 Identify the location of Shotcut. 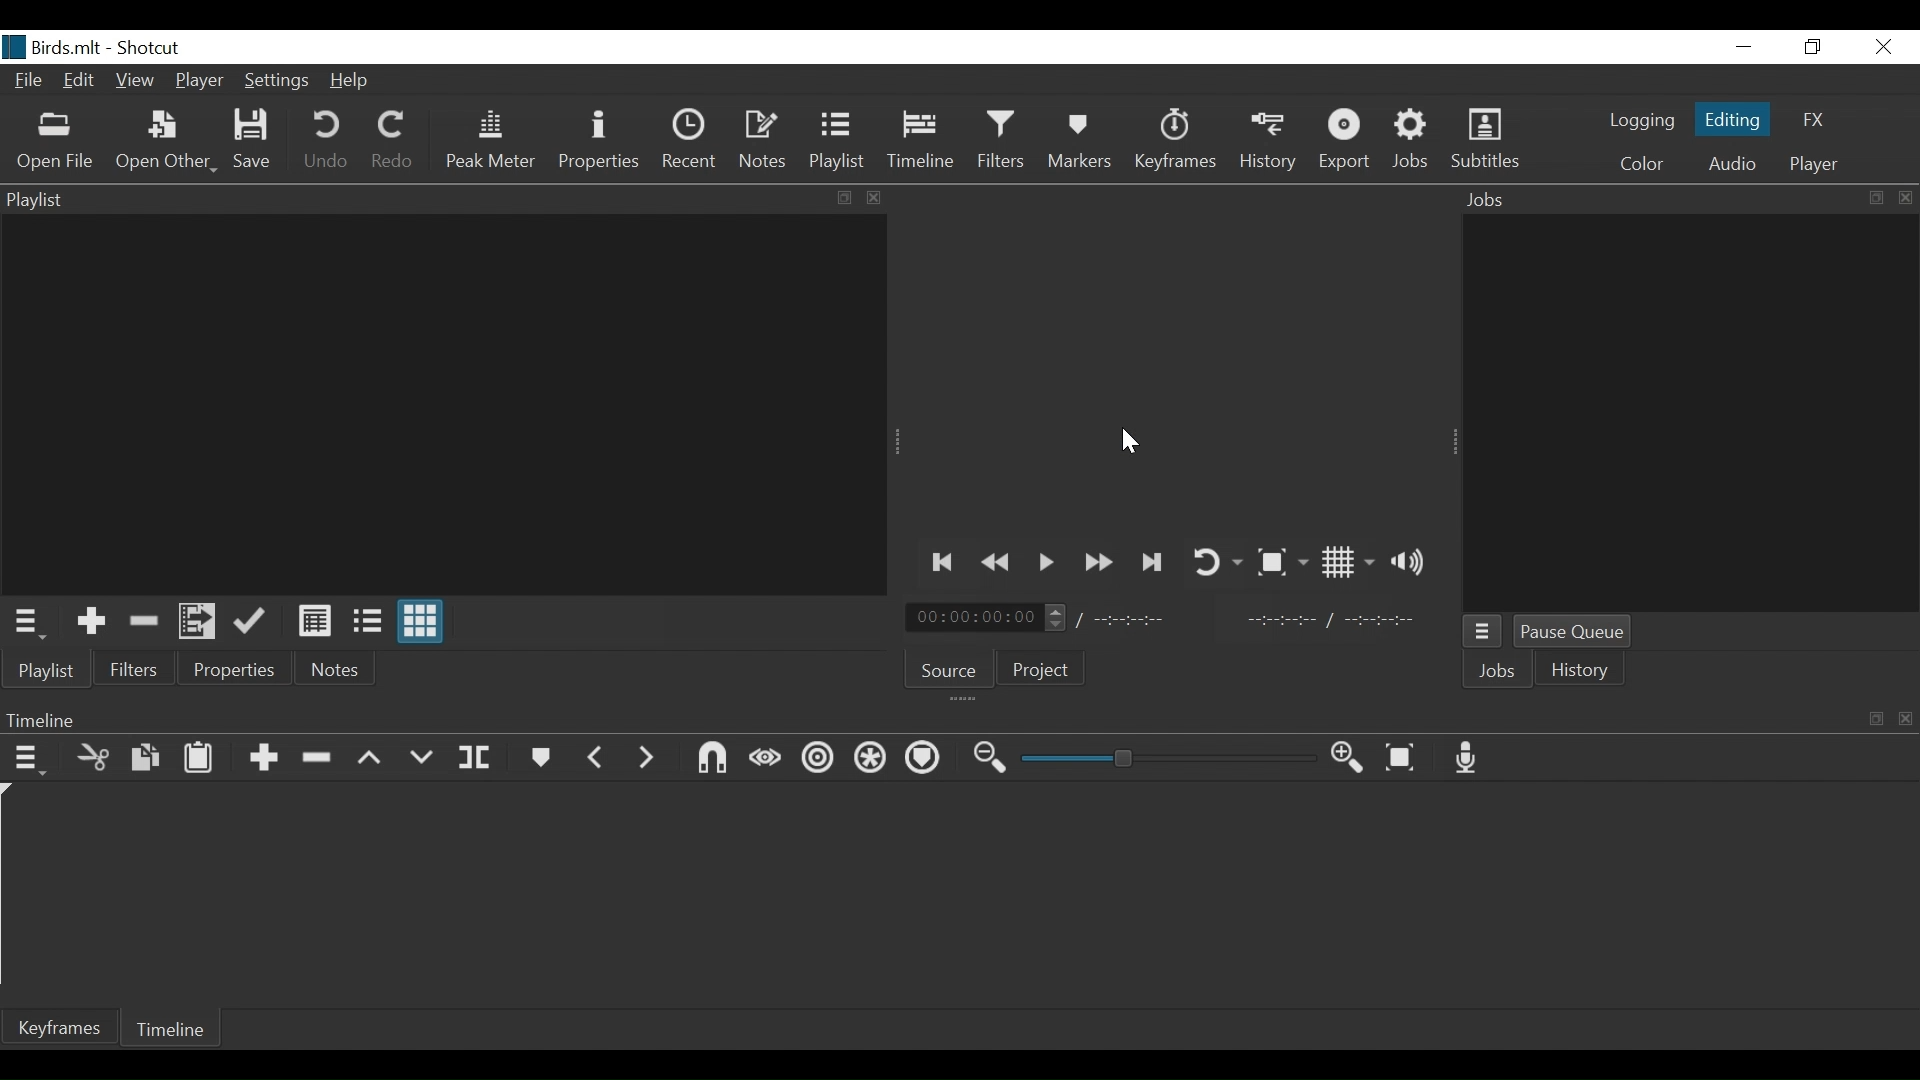
(145, 46).